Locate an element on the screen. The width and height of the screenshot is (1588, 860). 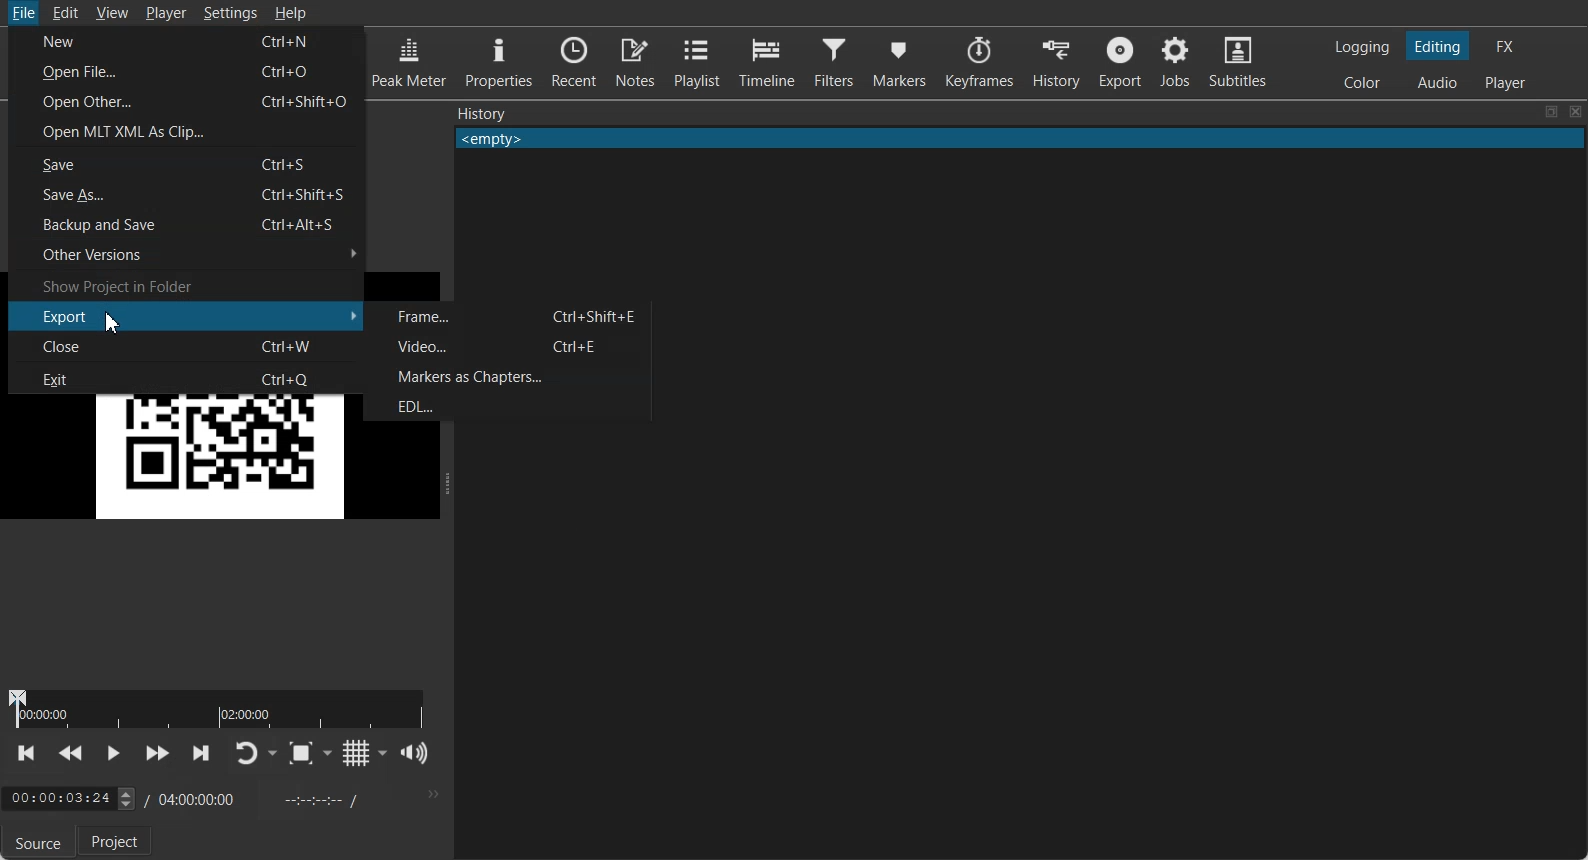
Help is located at coordinates (290, 12).